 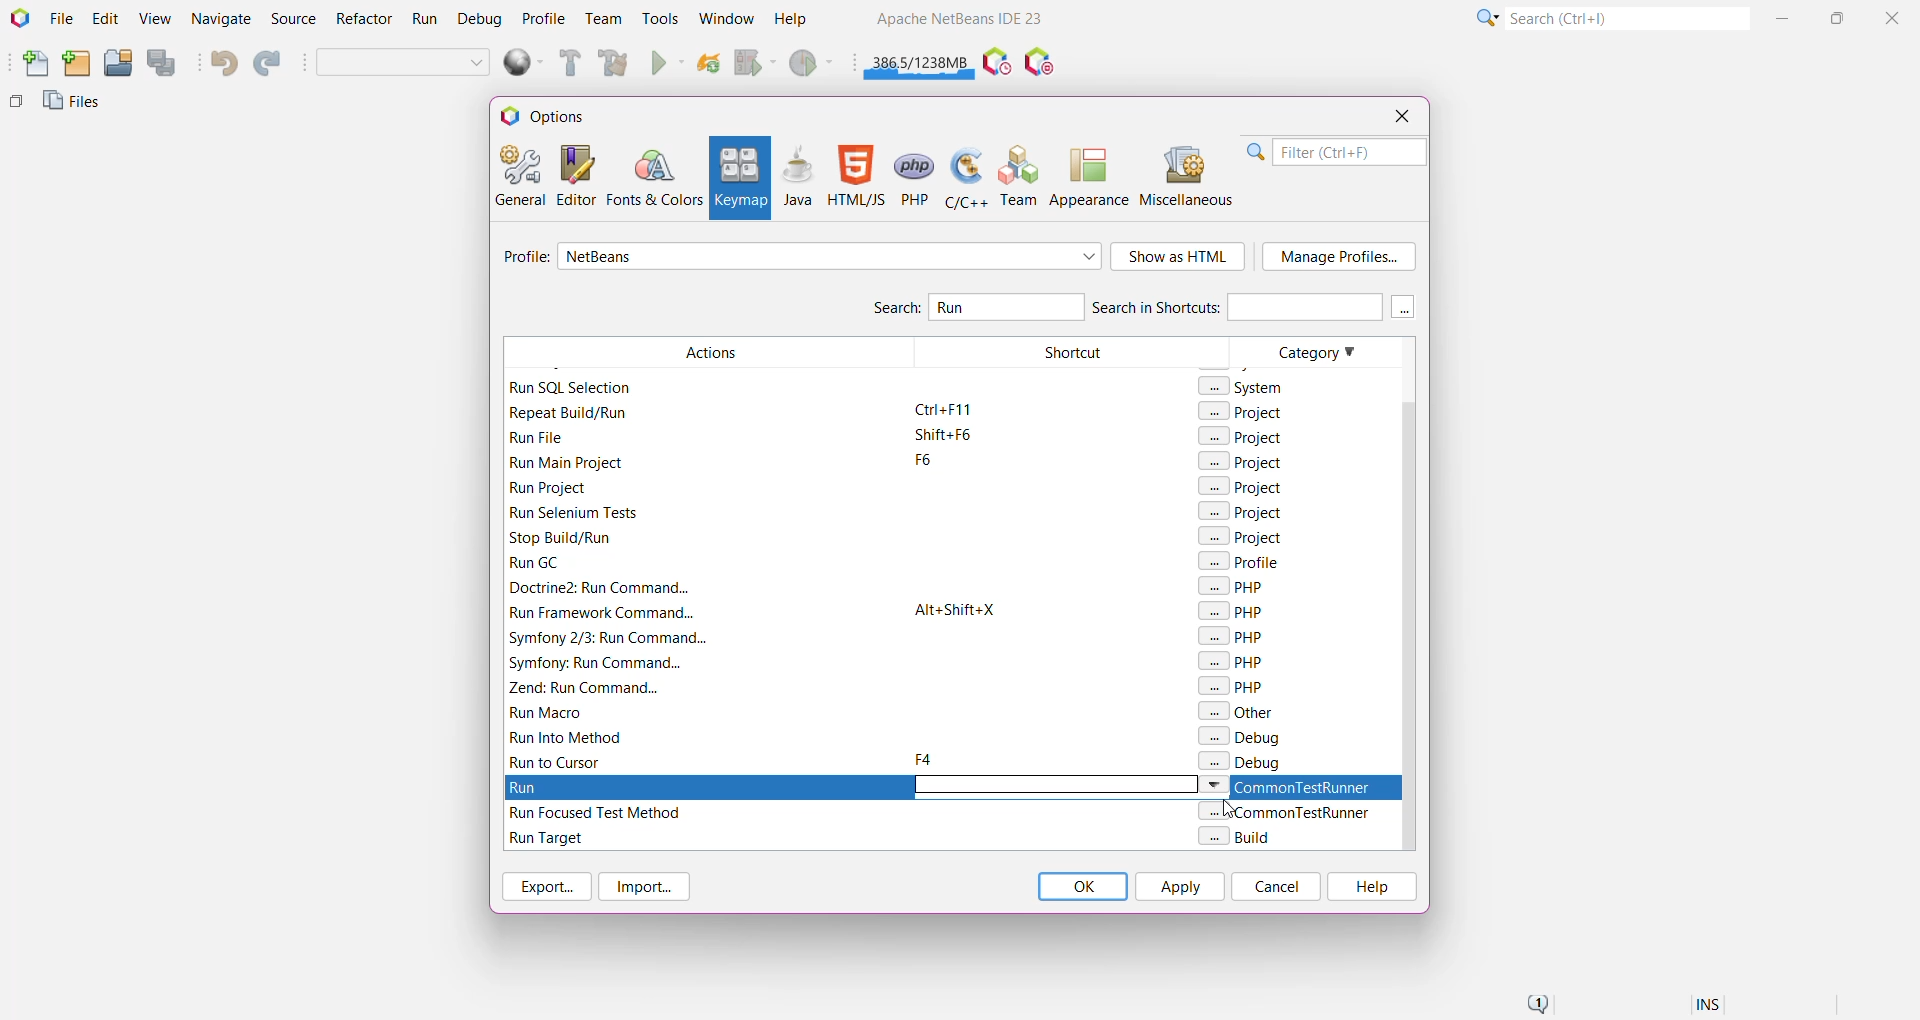 I want to click on Search in Shortcuts, so click(x=1236, y=306).